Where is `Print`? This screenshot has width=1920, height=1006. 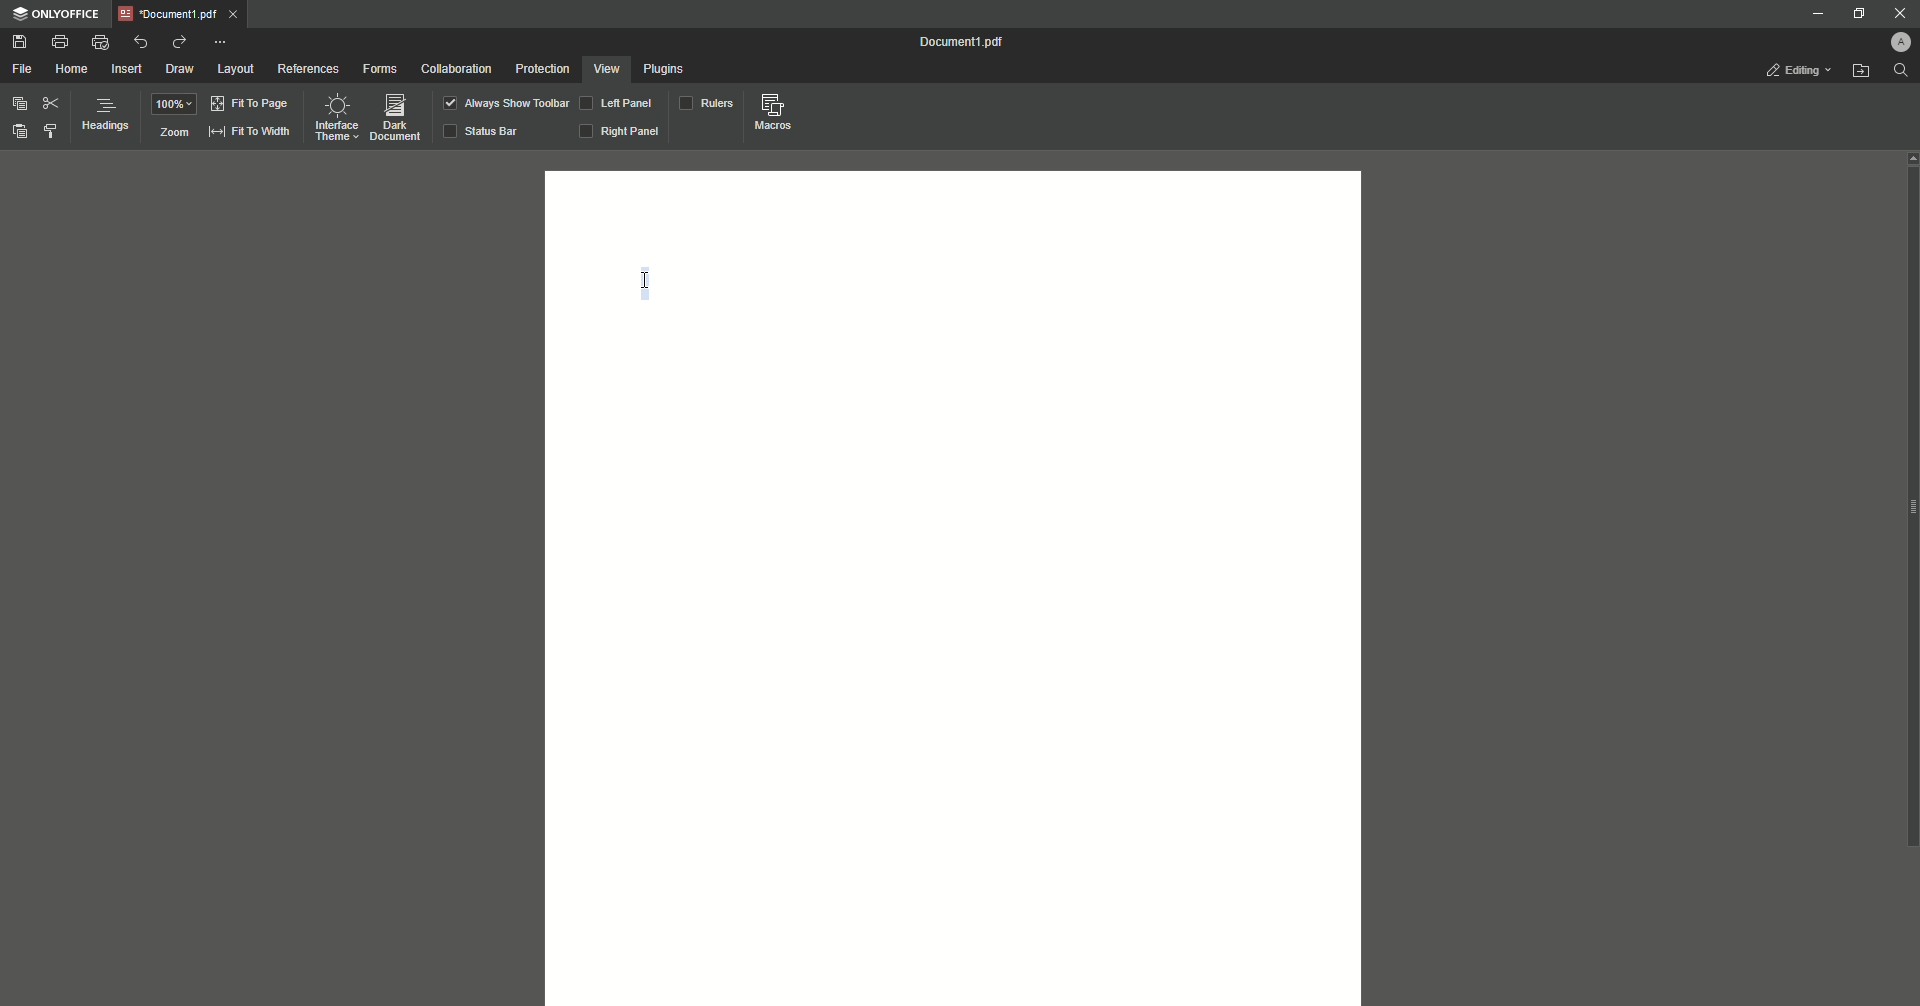 Print is located at coordinates (59, 40).